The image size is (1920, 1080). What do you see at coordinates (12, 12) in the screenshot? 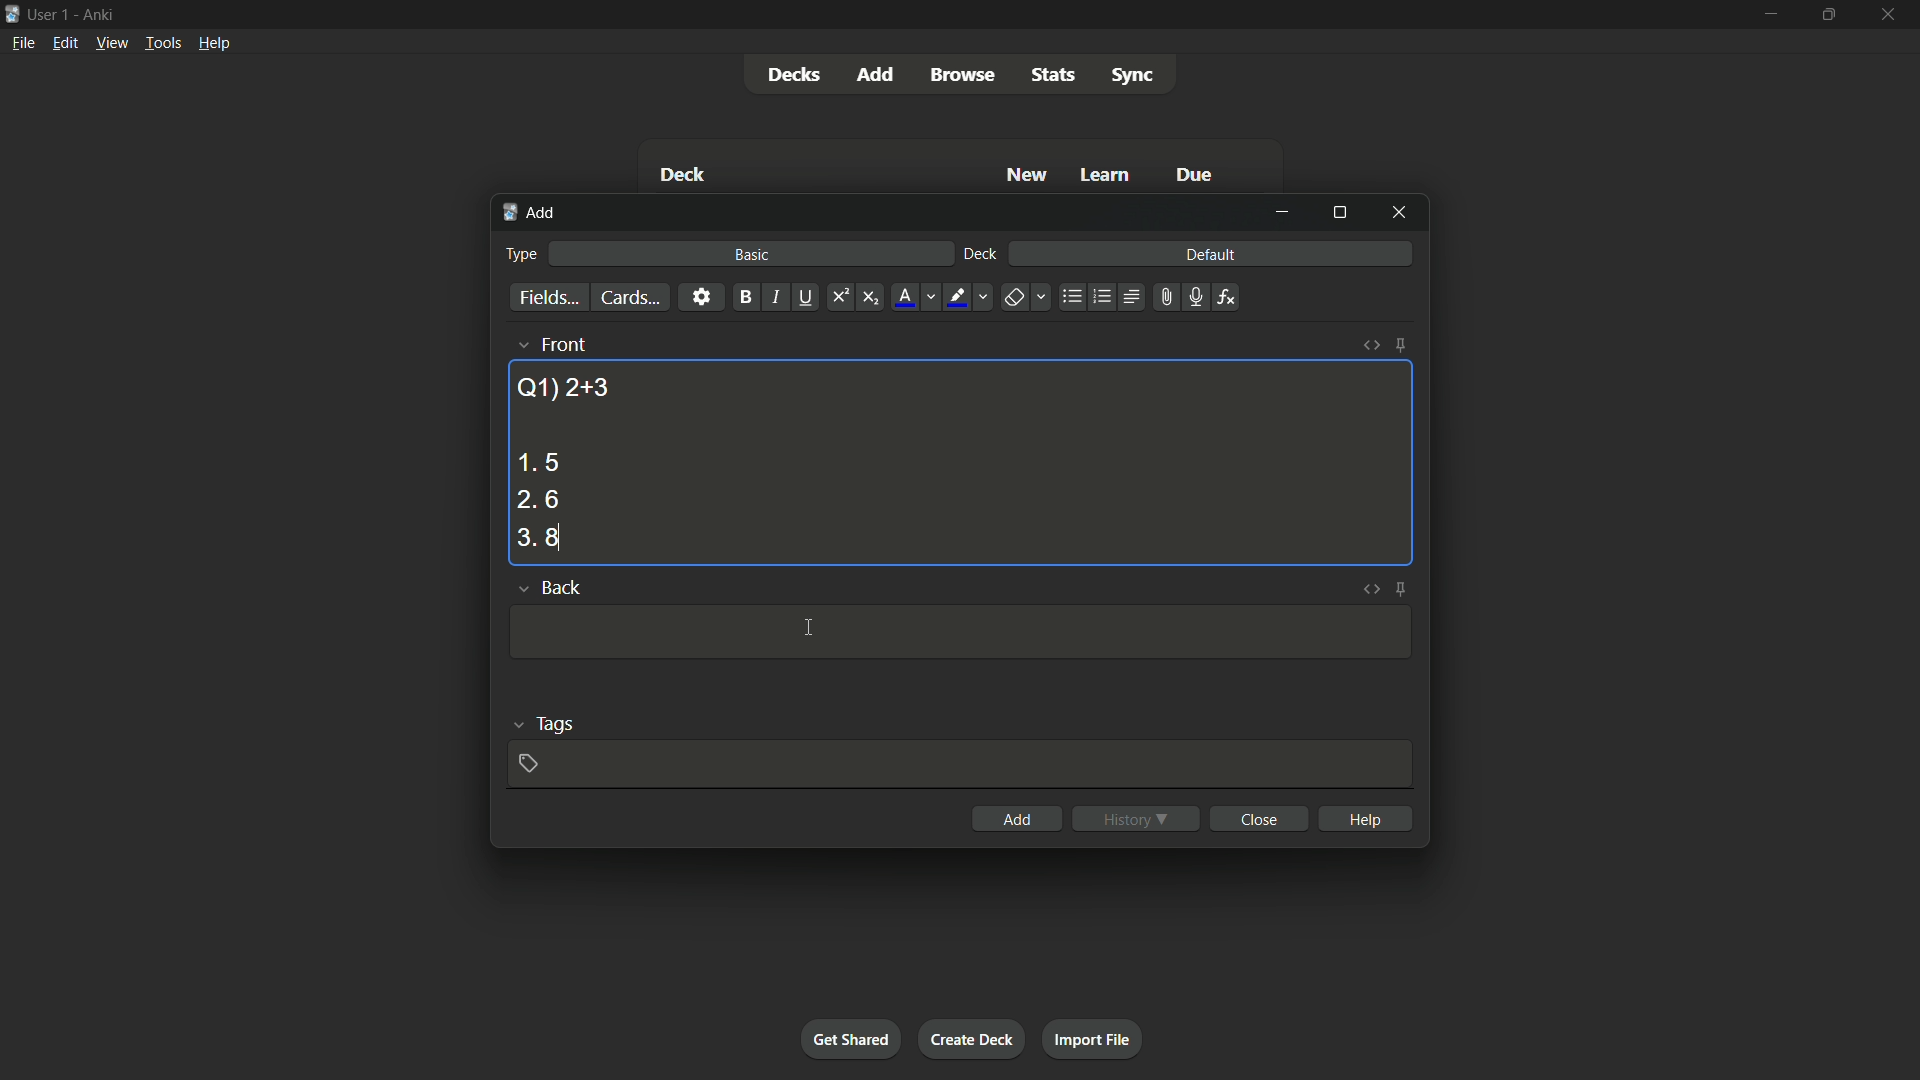
I see `app icon` at bounding box center [12, 12].